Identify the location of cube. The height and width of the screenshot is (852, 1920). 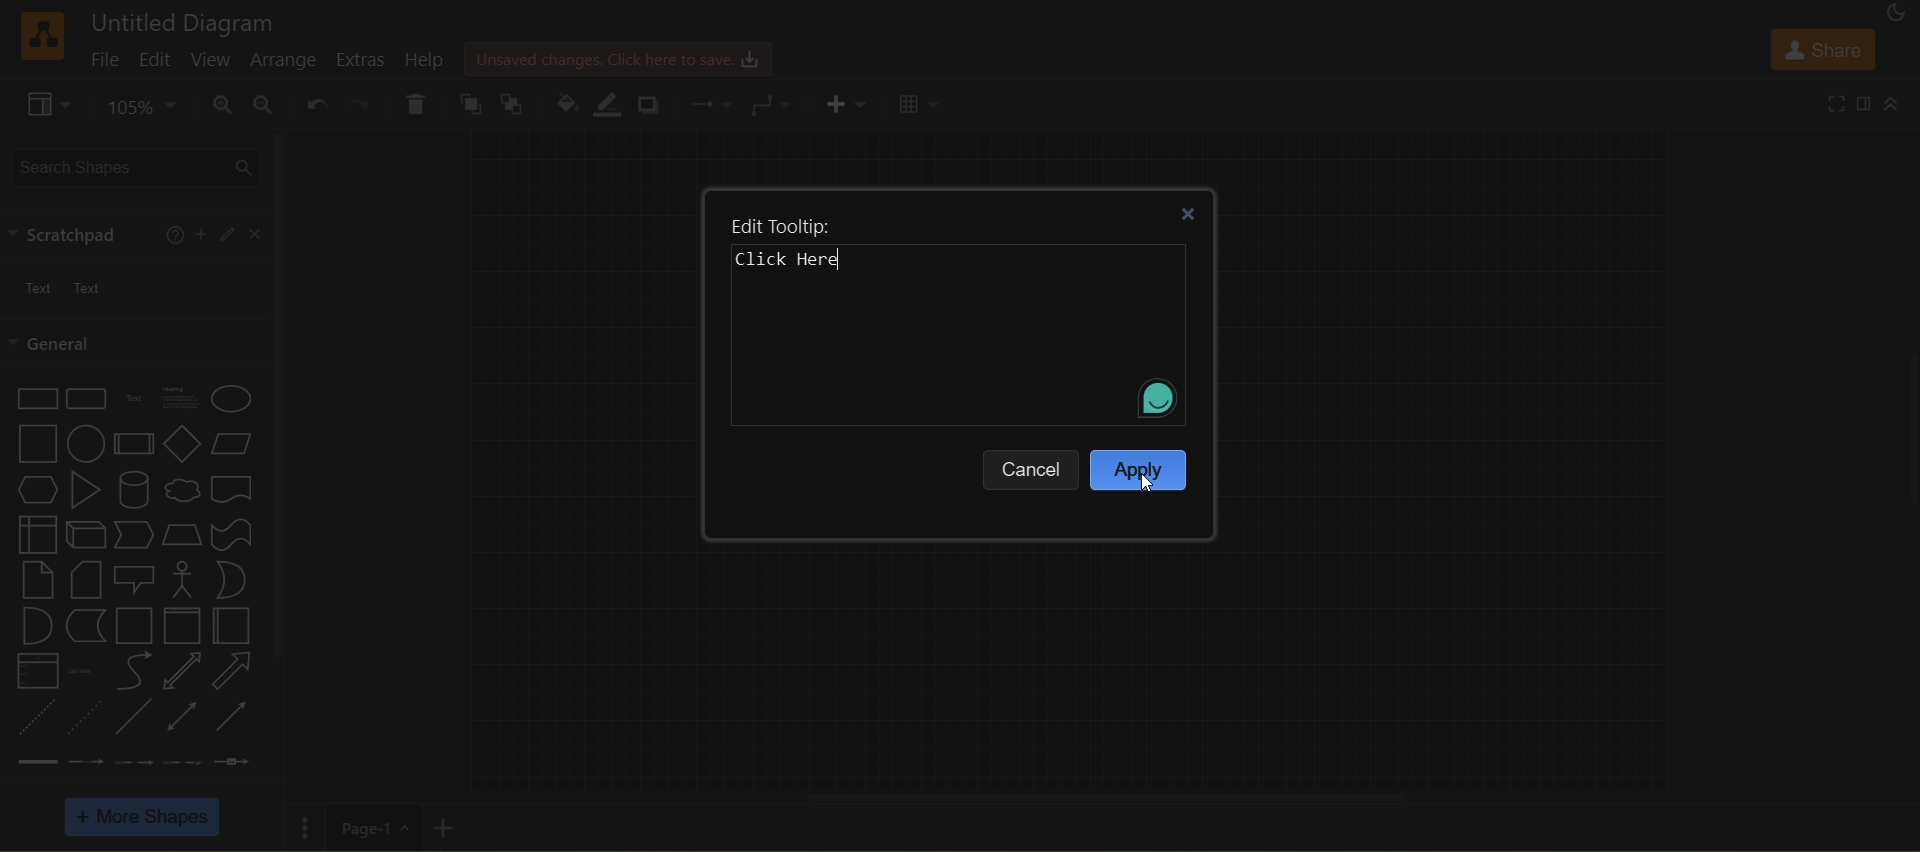
(83, 535).